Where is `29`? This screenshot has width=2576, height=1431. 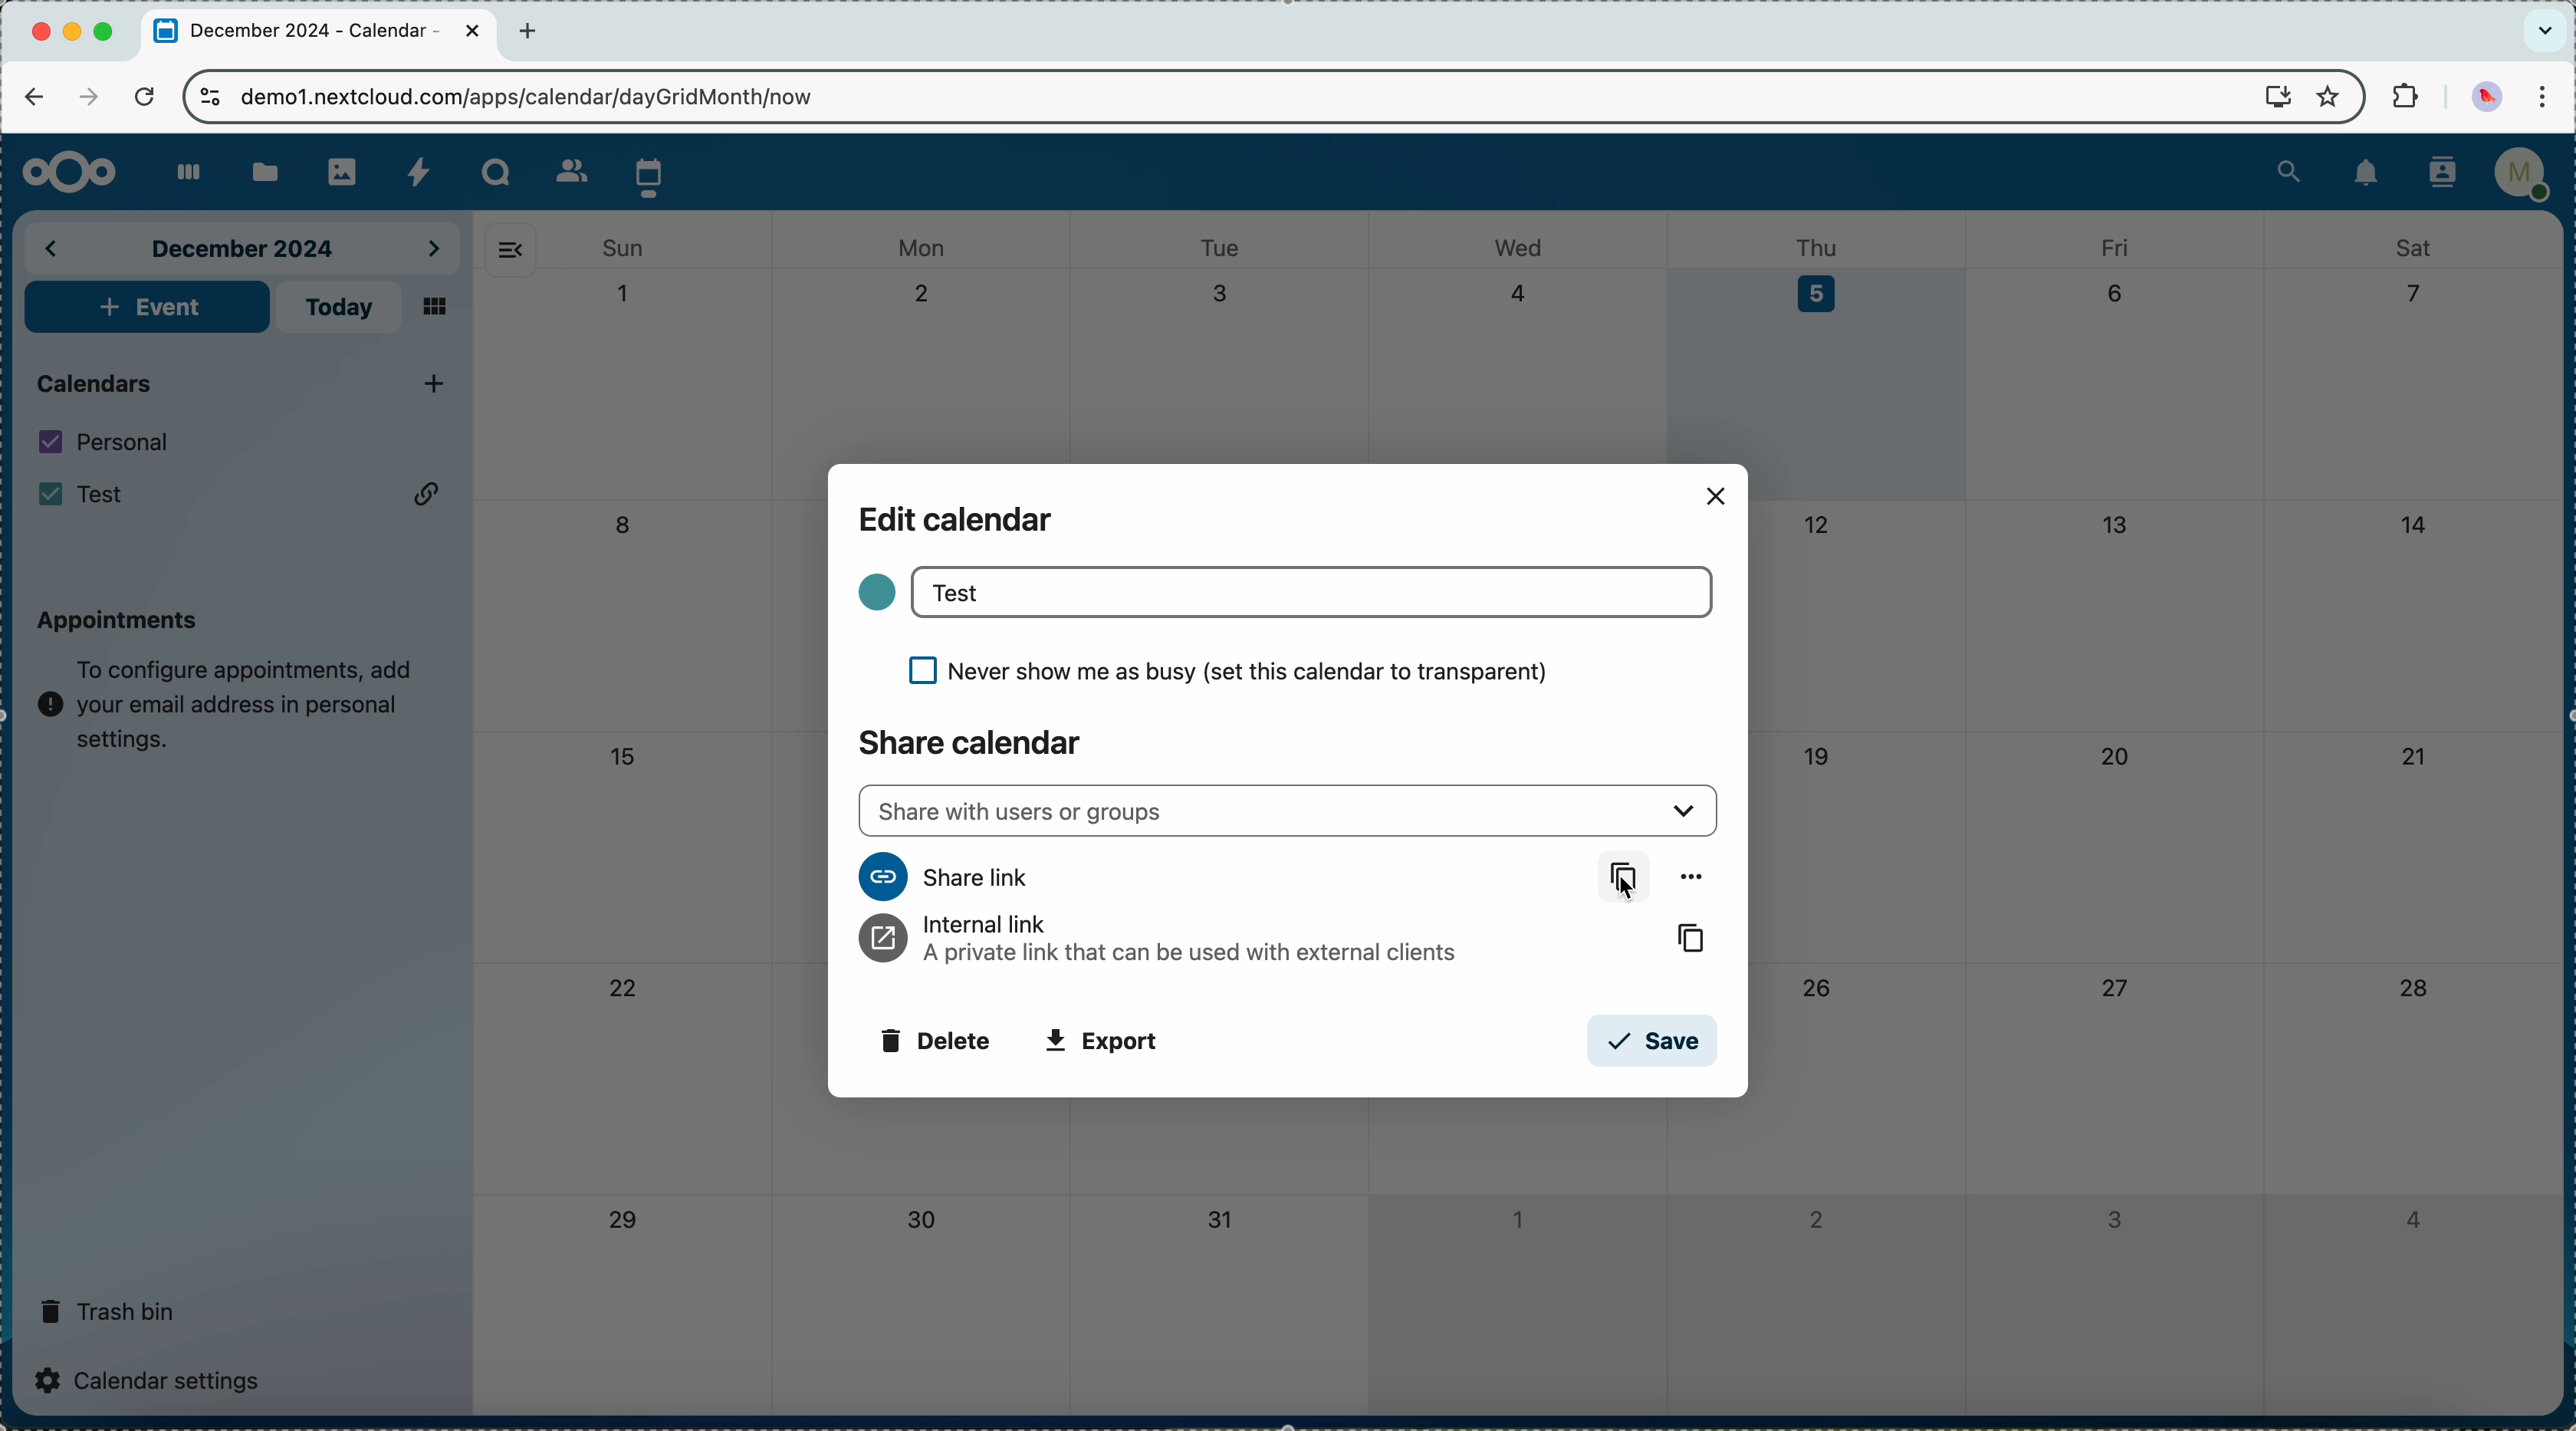
29 is located at coordinates (620, 1221).